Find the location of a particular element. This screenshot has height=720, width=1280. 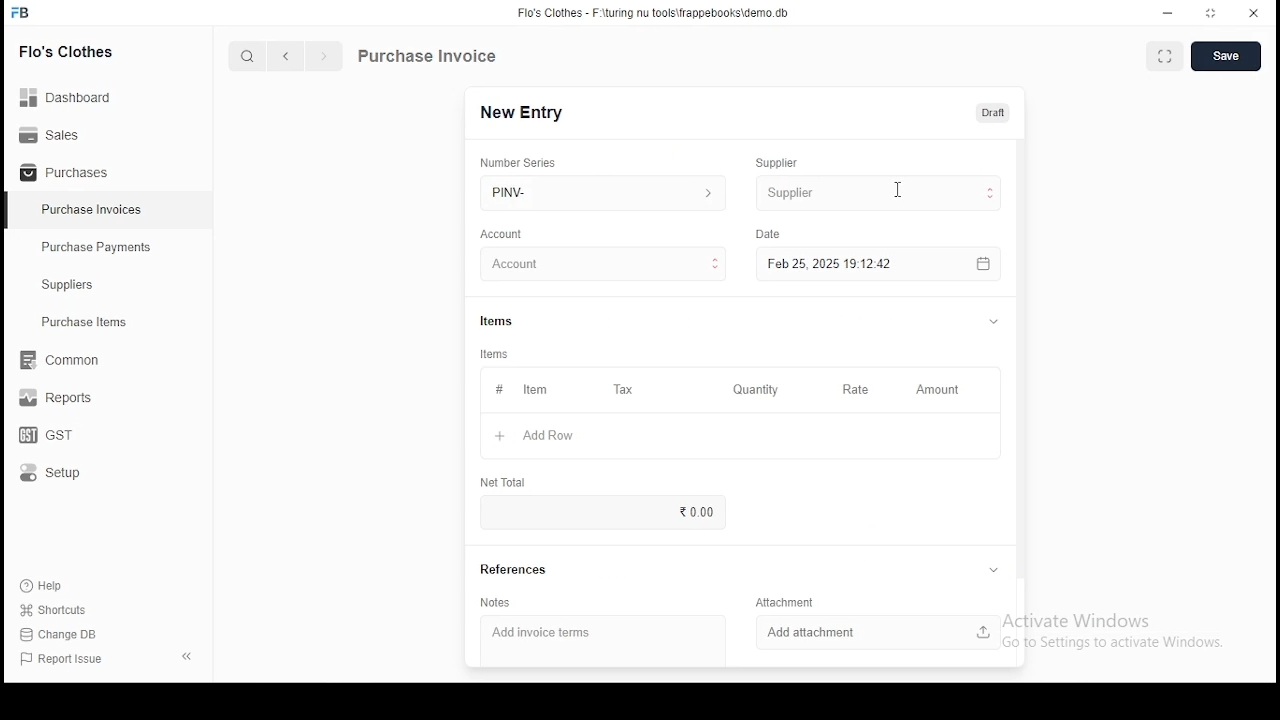

next is located at coordinates (324, 58).